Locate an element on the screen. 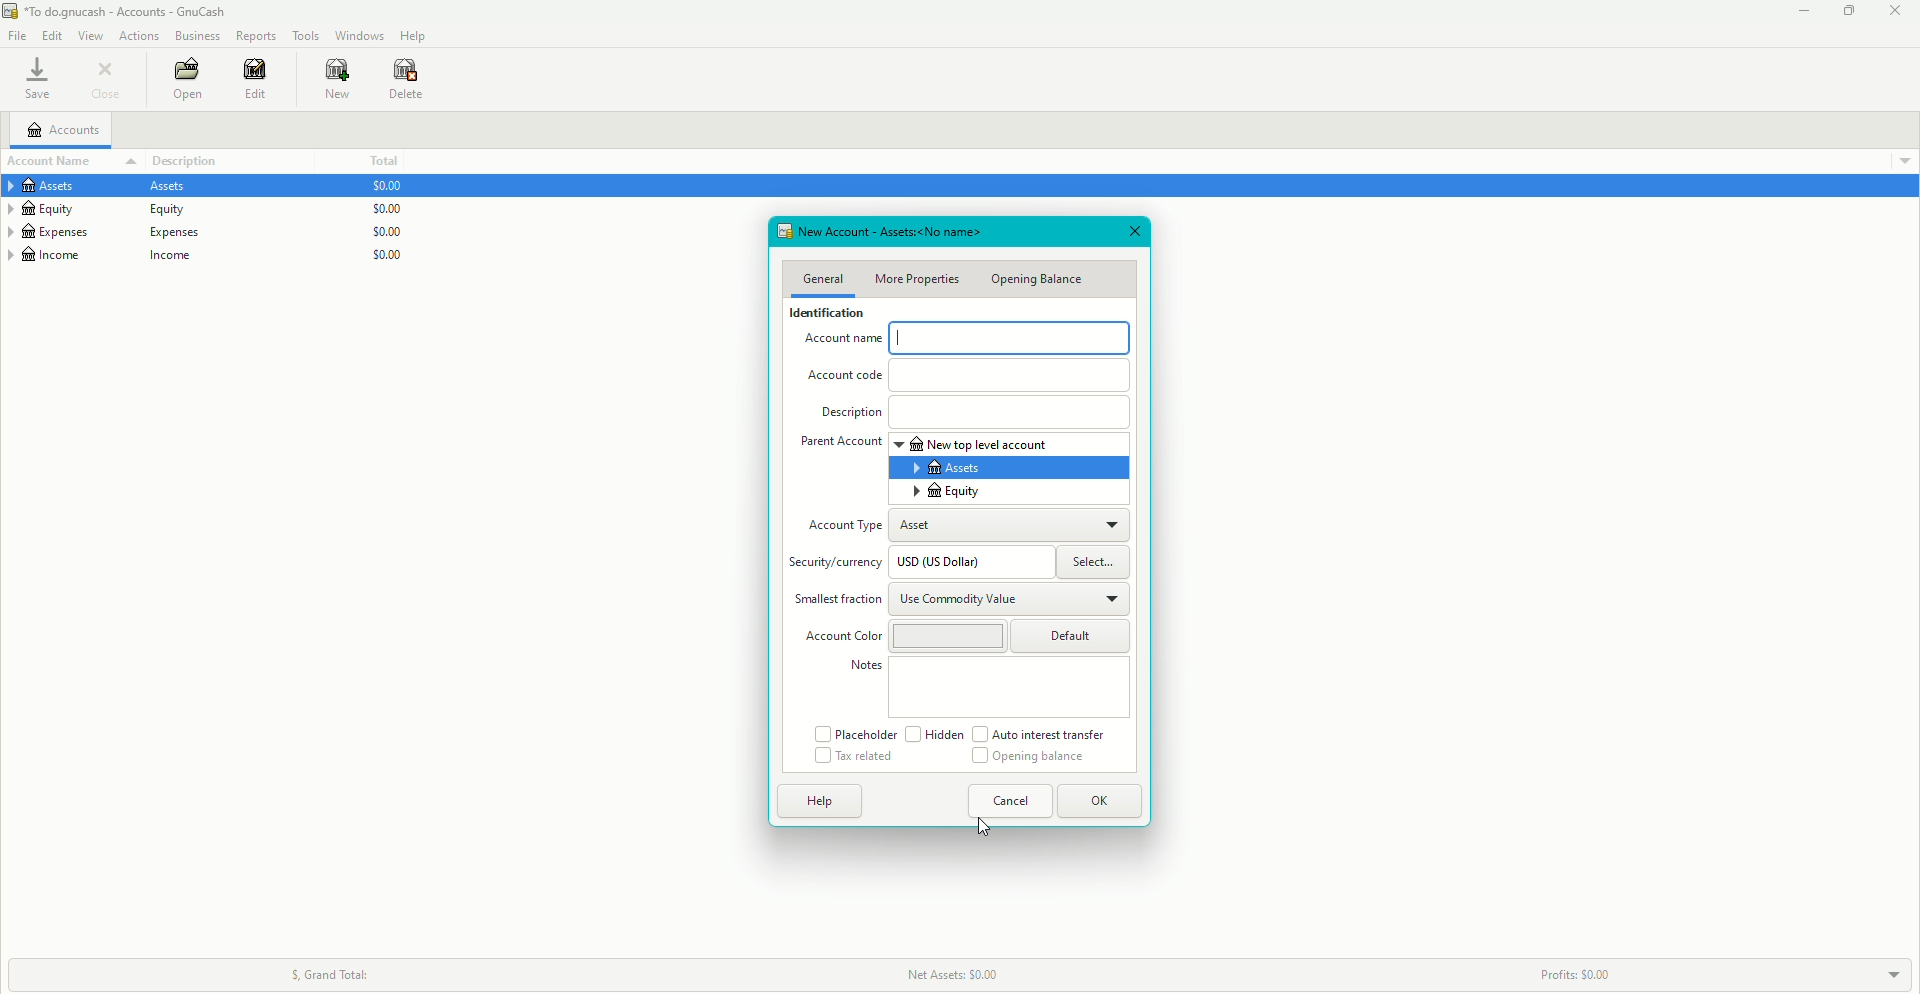 The width and height of the screenshot is (1920, 994). Asset is located at coordinates (927, 527).